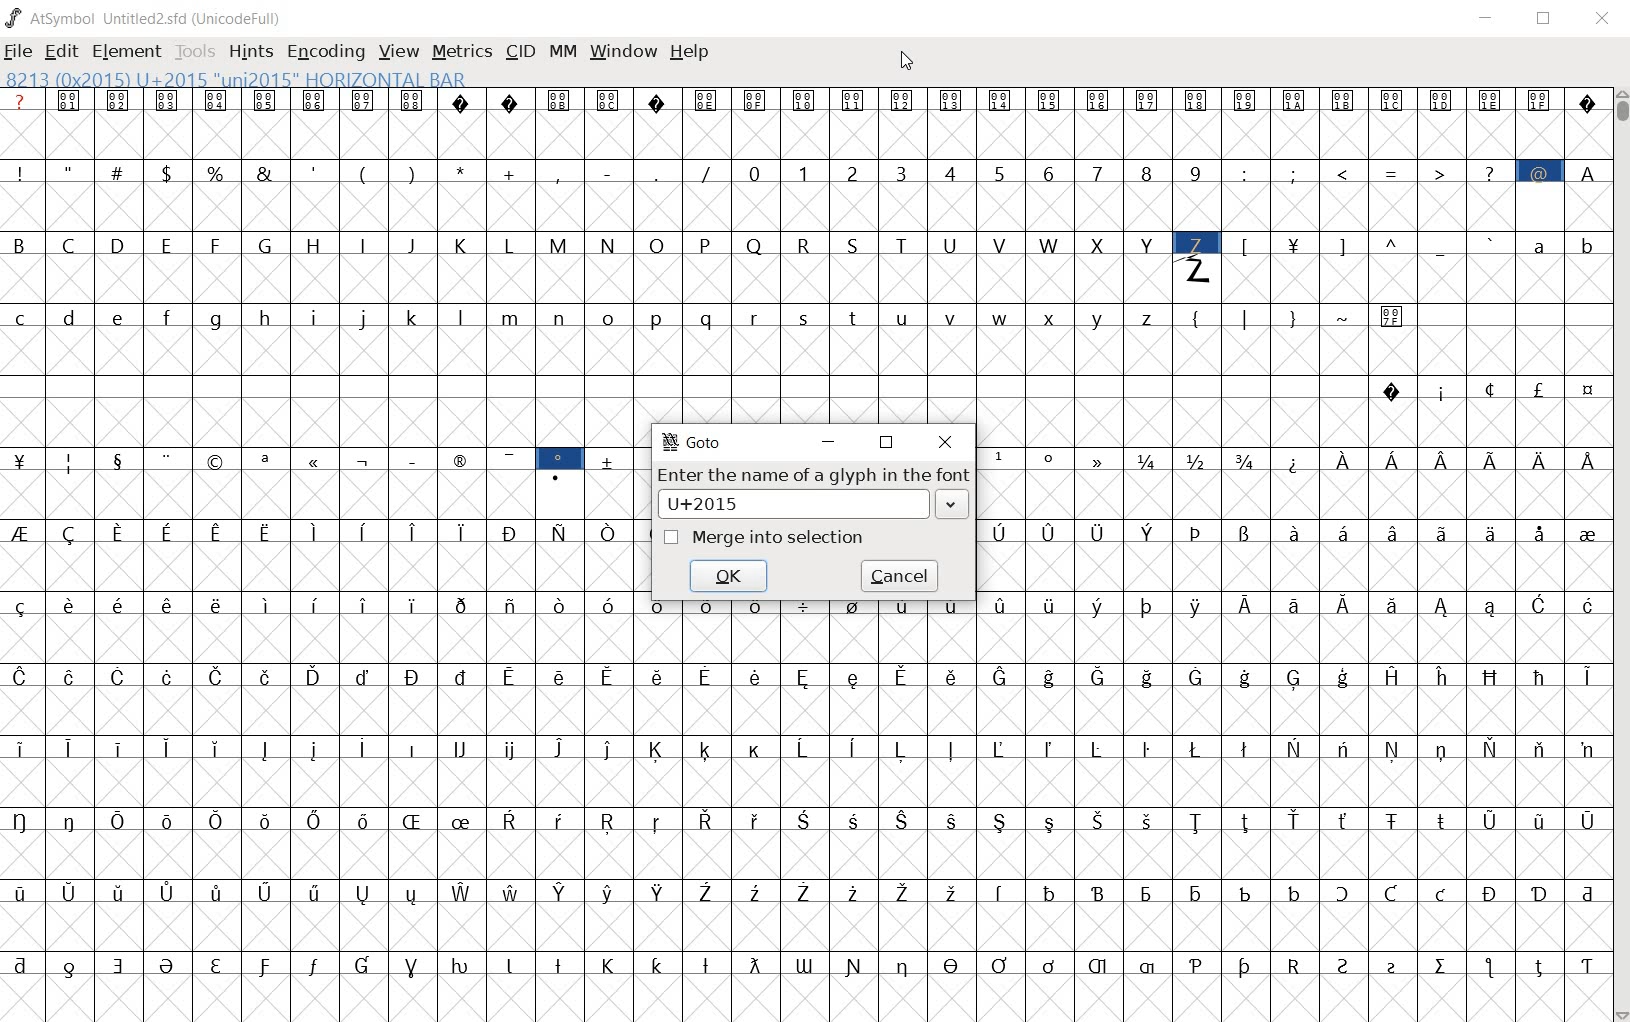 The width and height of the screenshot is (1630, 1022). I want to click on GOTO, so click(693, 442).